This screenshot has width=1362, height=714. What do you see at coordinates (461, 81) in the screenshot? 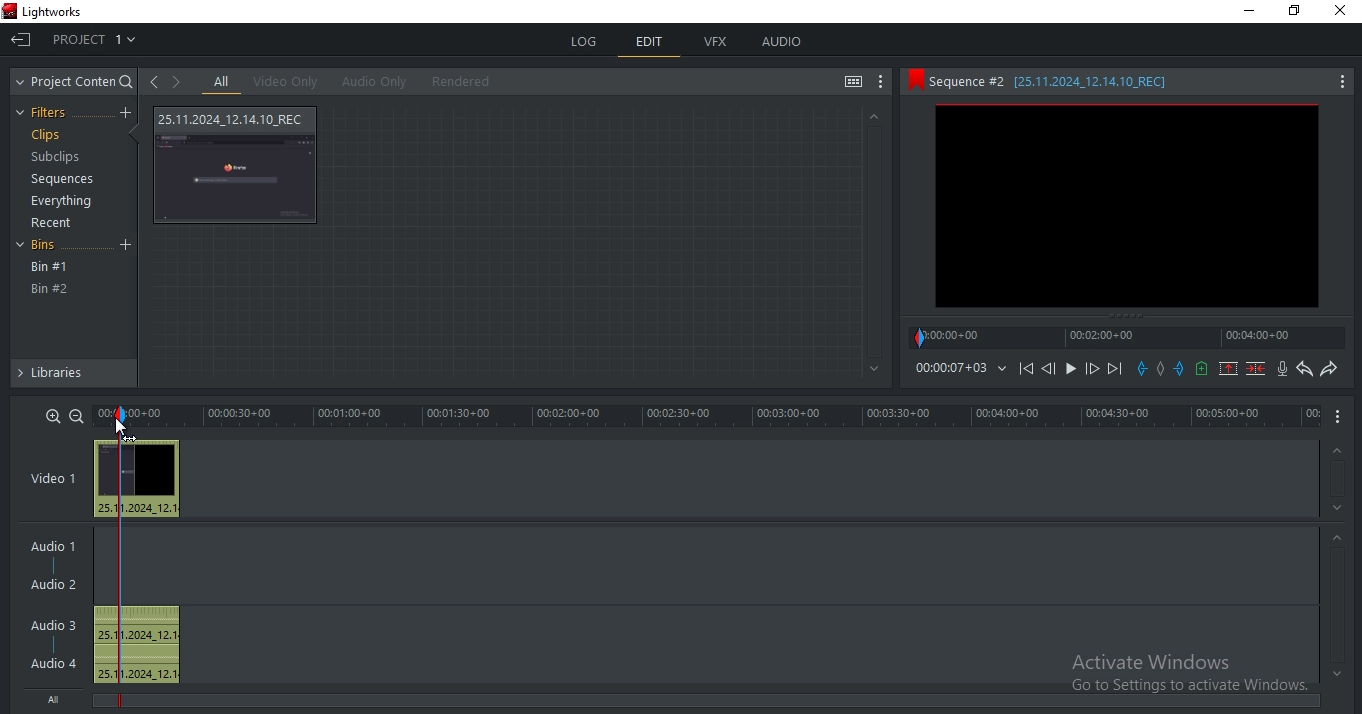
I see `rendered` at bounding box center [461, 81].